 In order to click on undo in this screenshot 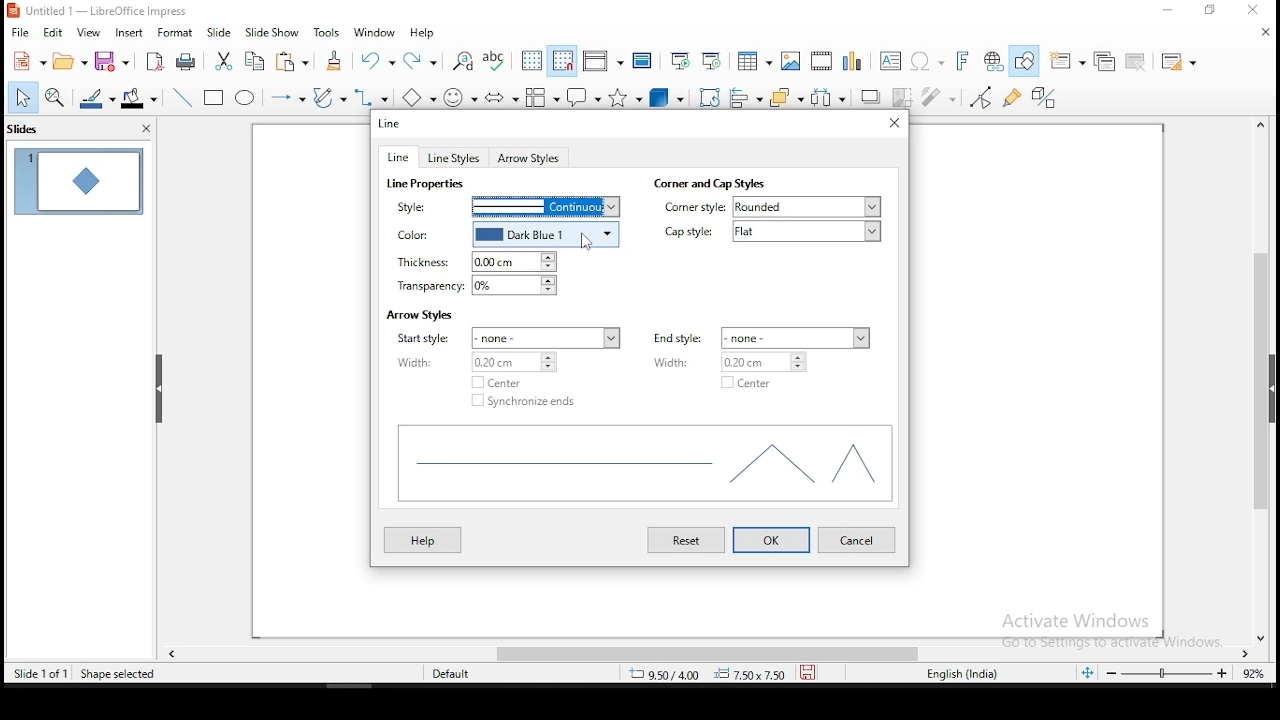, I will do `click(378, 60)`.